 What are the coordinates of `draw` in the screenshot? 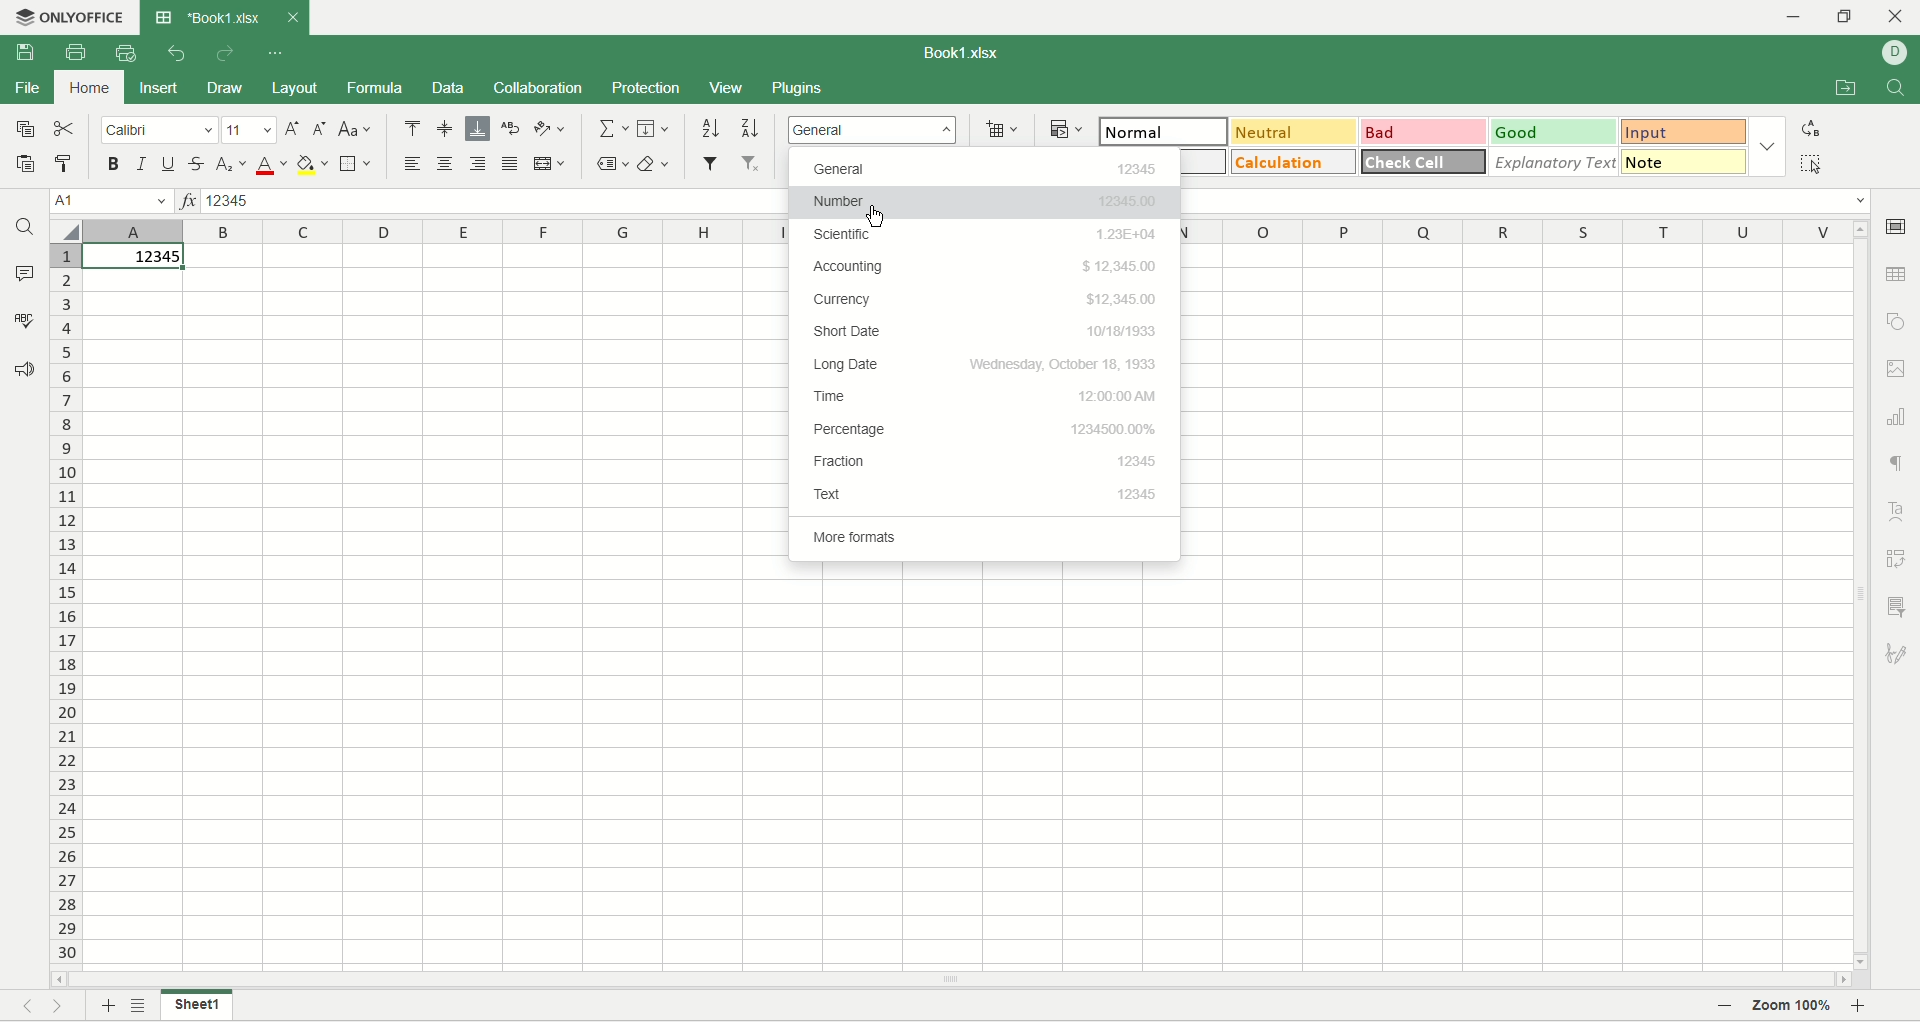 It's located at (223, 88).